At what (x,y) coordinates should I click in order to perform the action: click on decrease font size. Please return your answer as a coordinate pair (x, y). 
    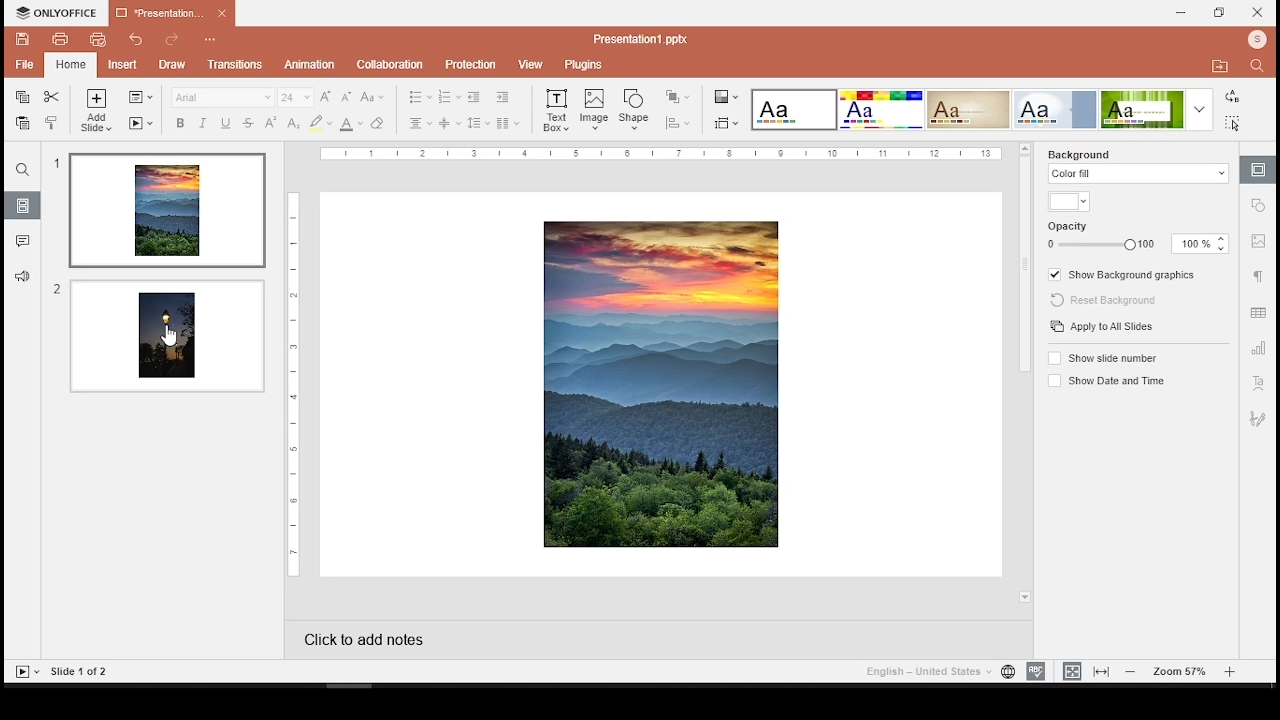
    Looking at the image, I should click on (345, 97).